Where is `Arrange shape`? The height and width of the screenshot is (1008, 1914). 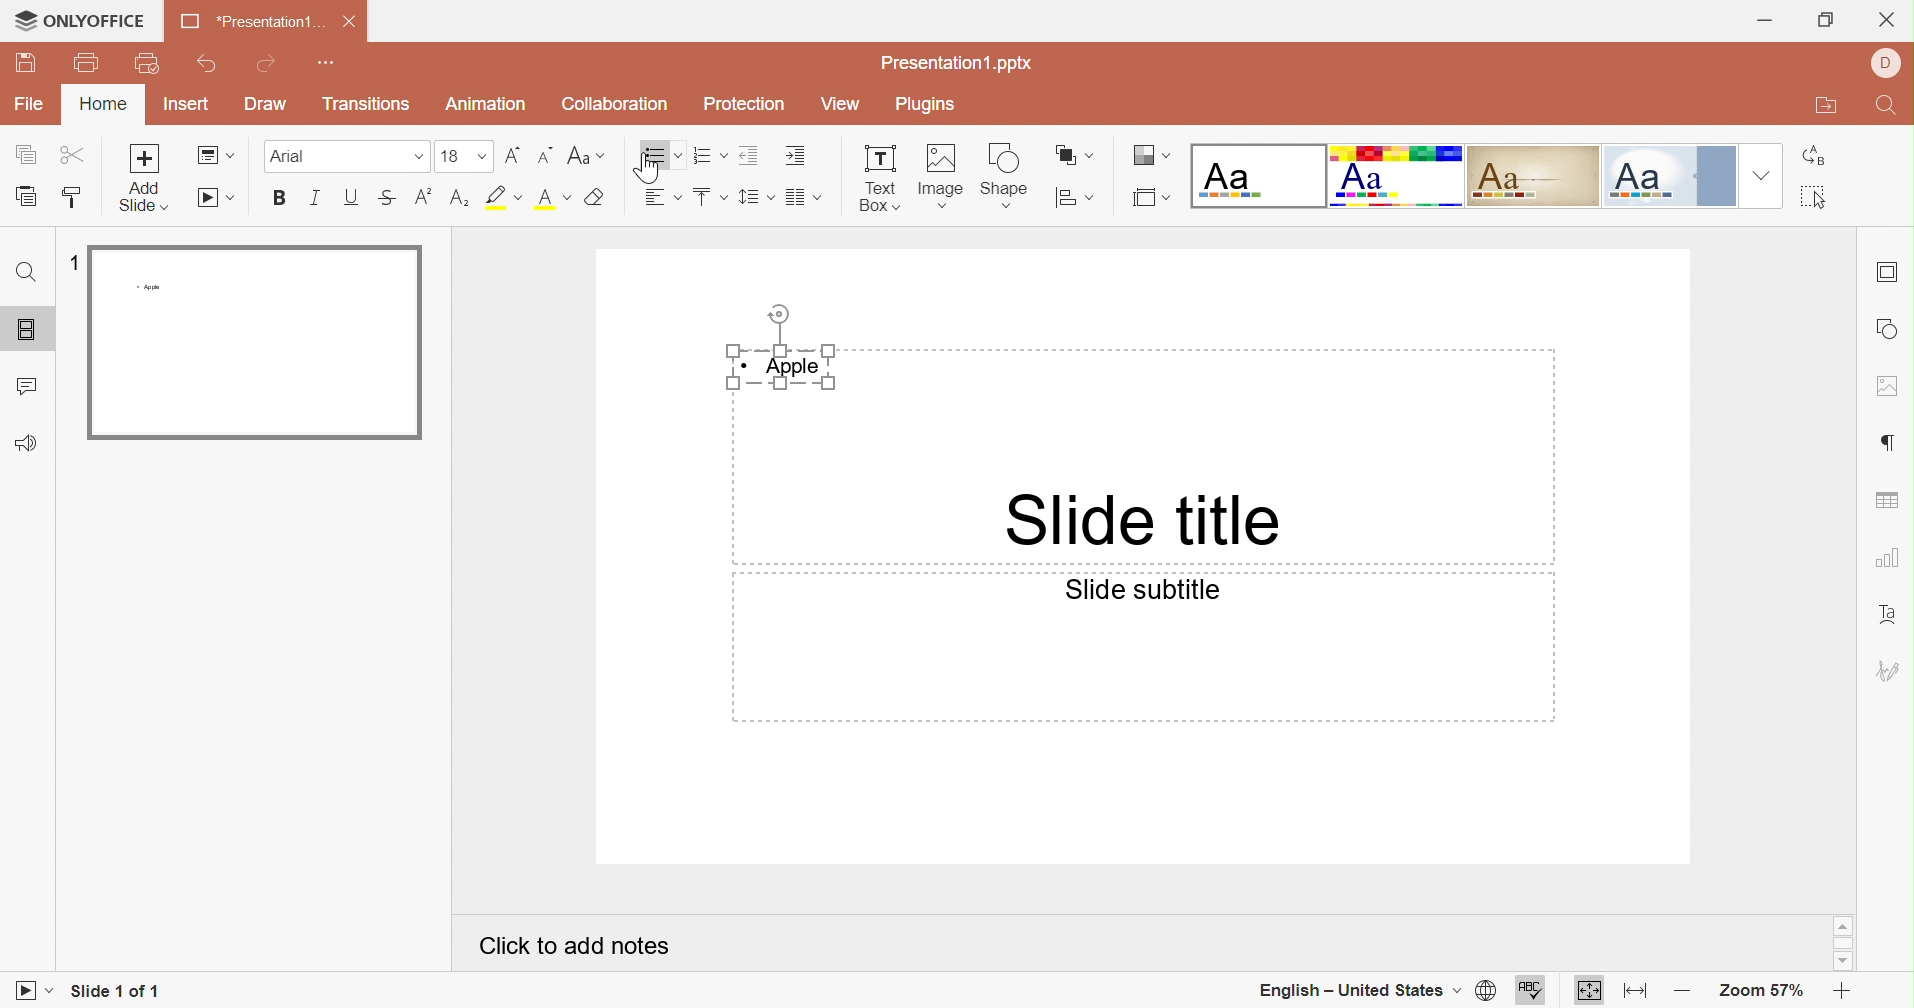 Arrange shape is located at coordinates (1075, 154).